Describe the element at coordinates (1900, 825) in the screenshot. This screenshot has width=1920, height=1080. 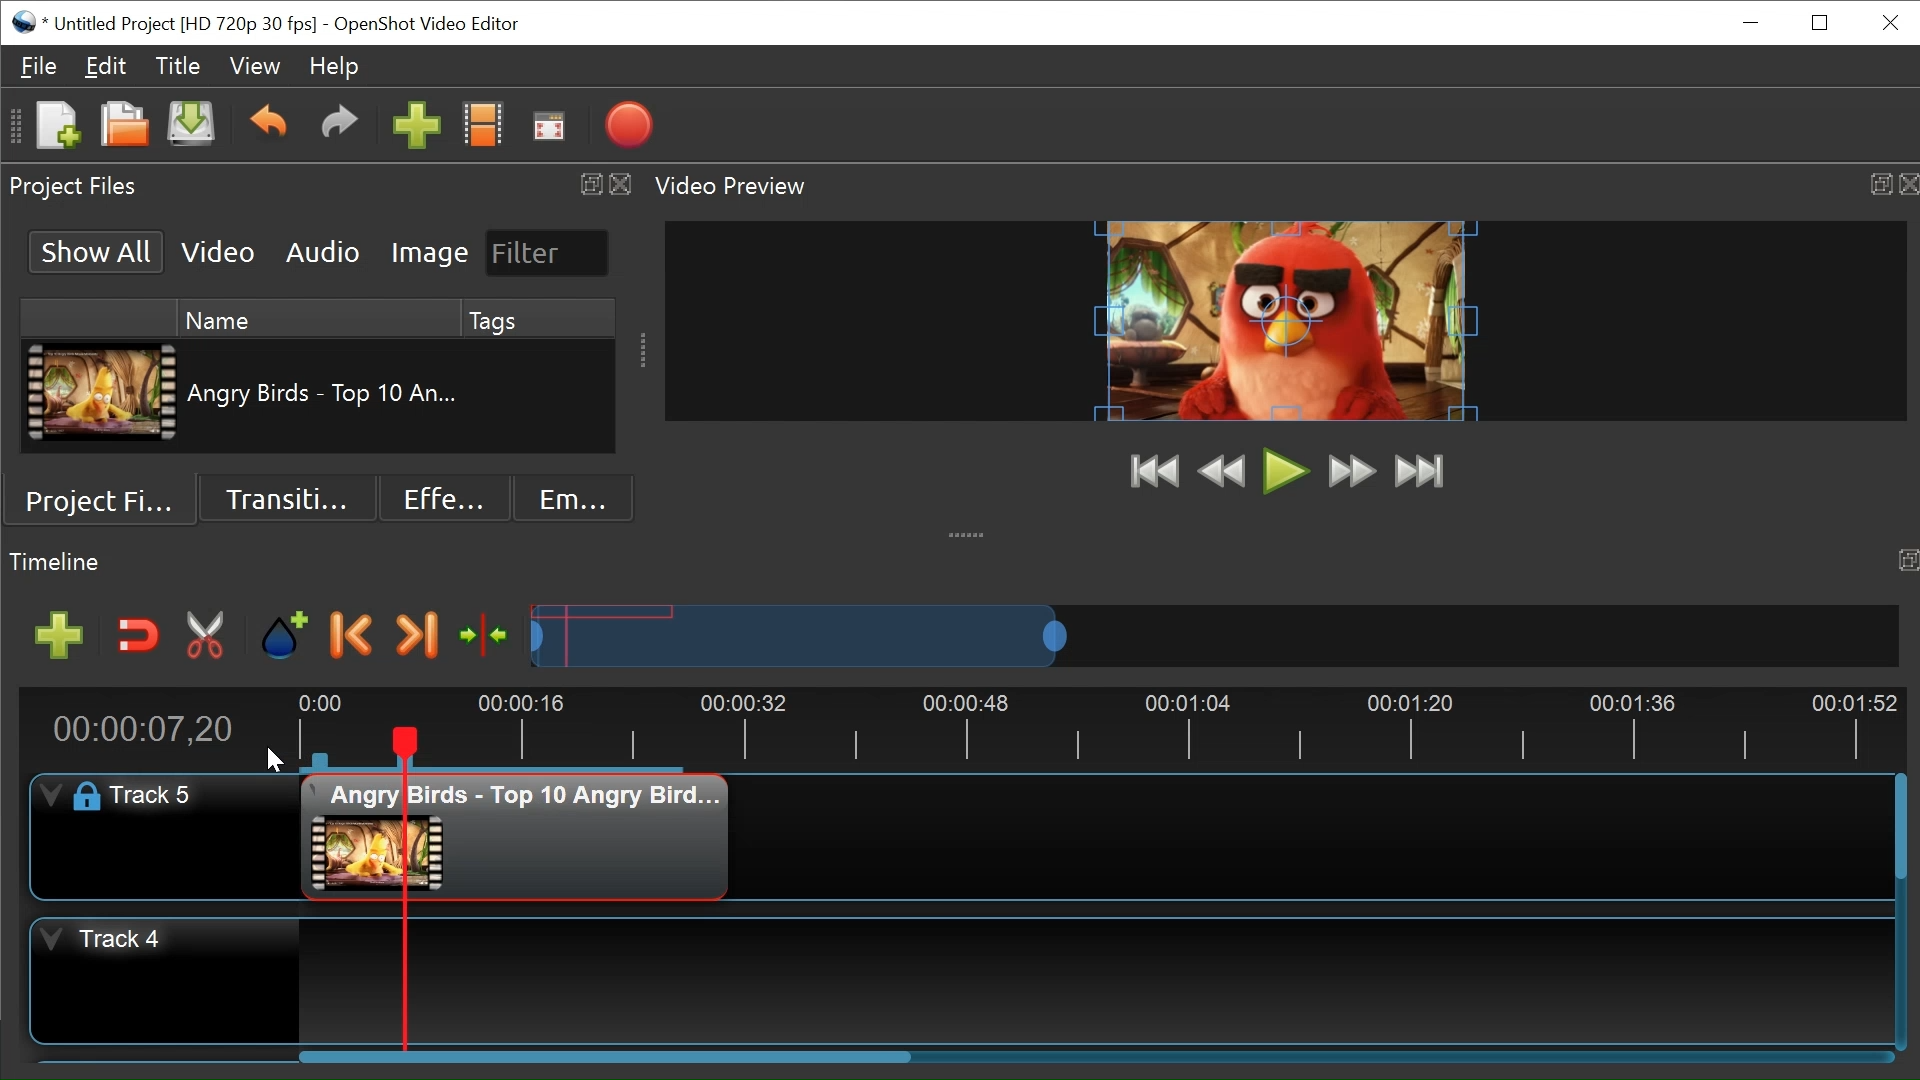
I see `Vertical Scroll bar` at that location.